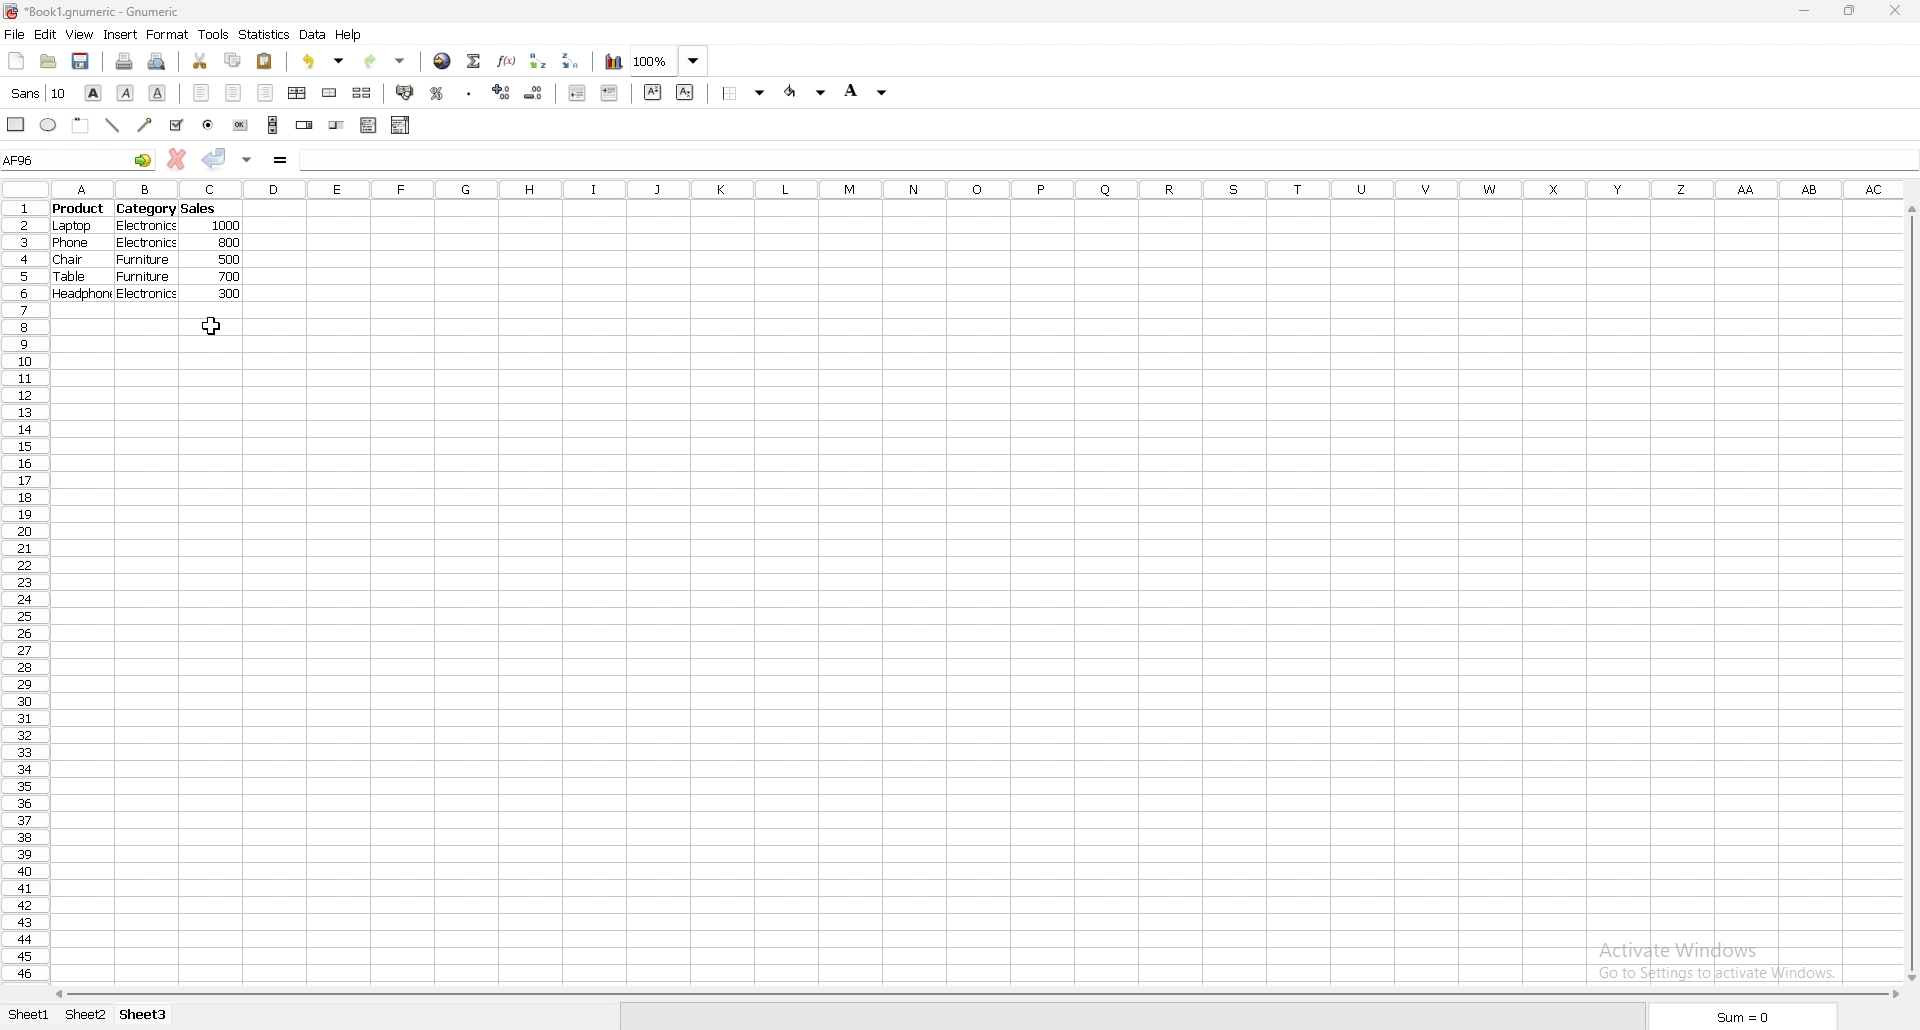 The width and height of the screenshot is (1920, 1030). I want to click on furniture, so click(144, 260).